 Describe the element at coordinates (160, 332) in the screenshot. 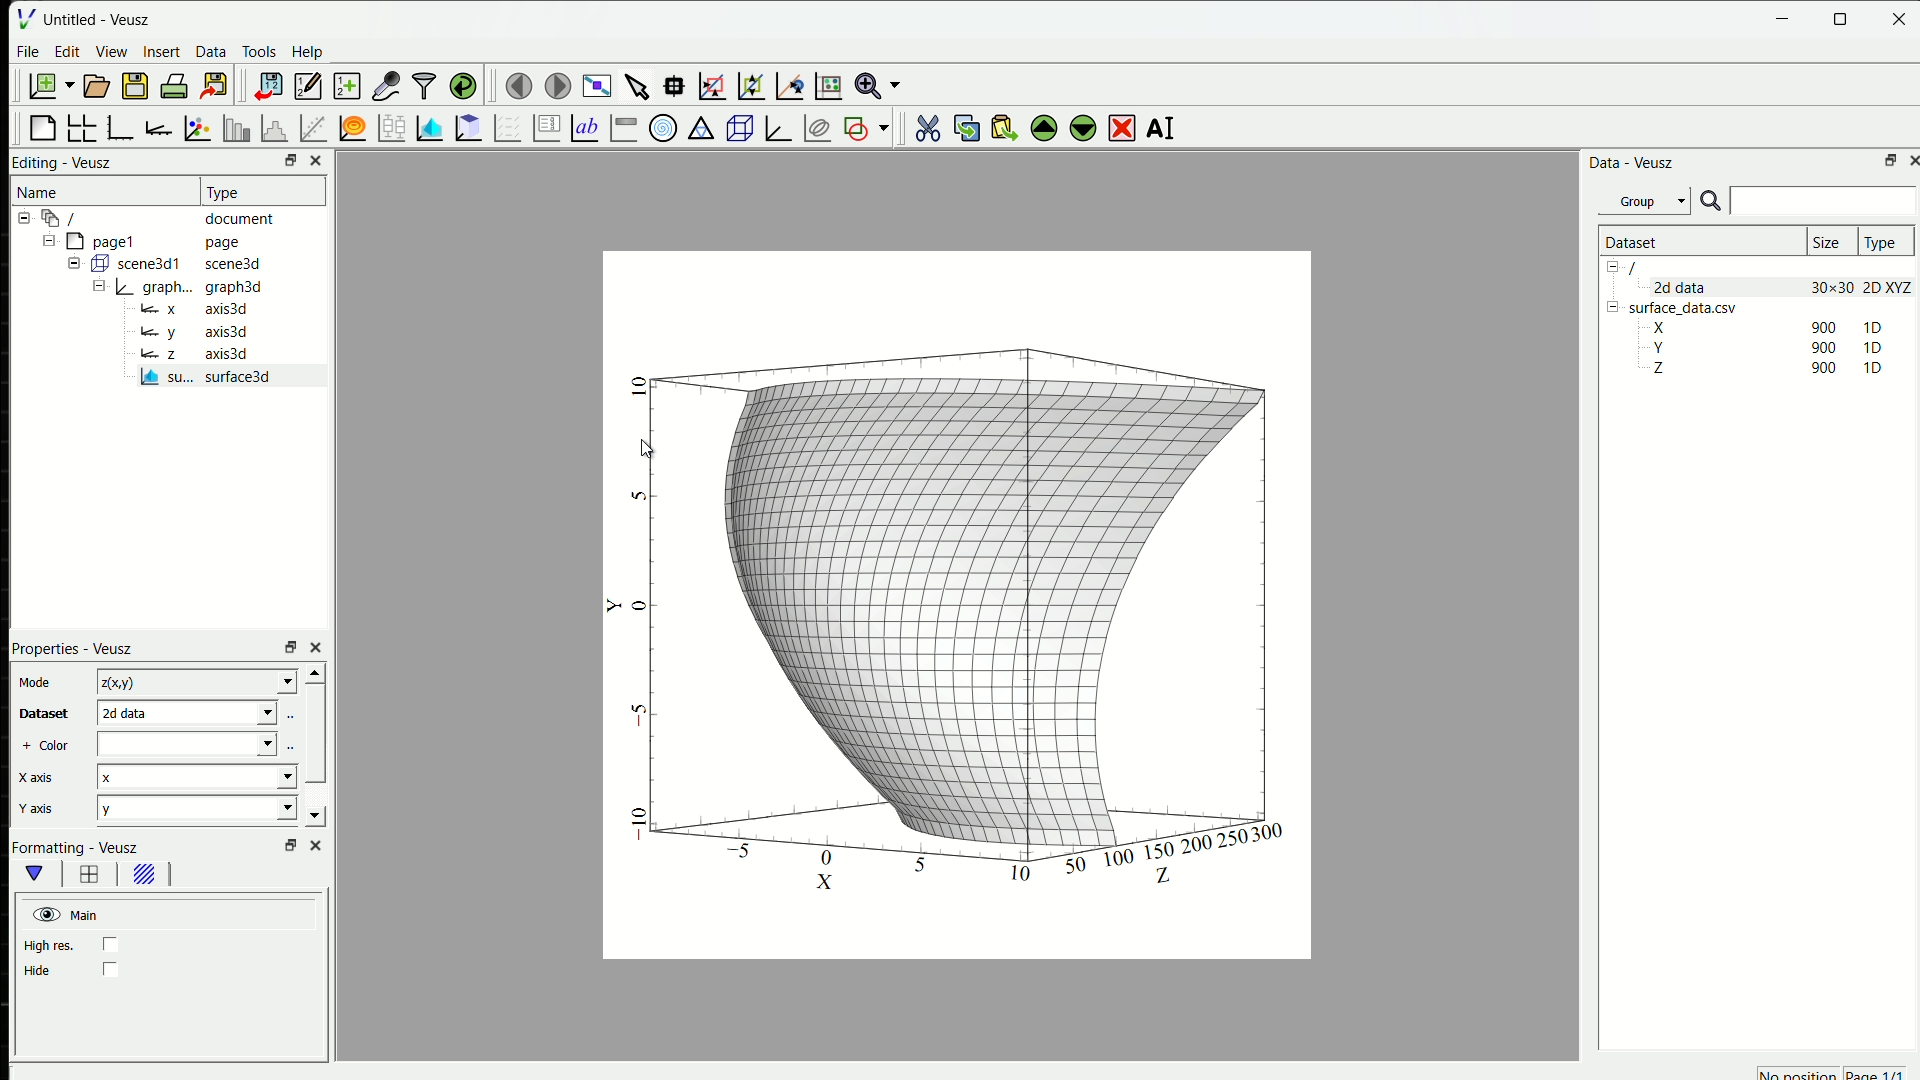

I see `y` at that location.